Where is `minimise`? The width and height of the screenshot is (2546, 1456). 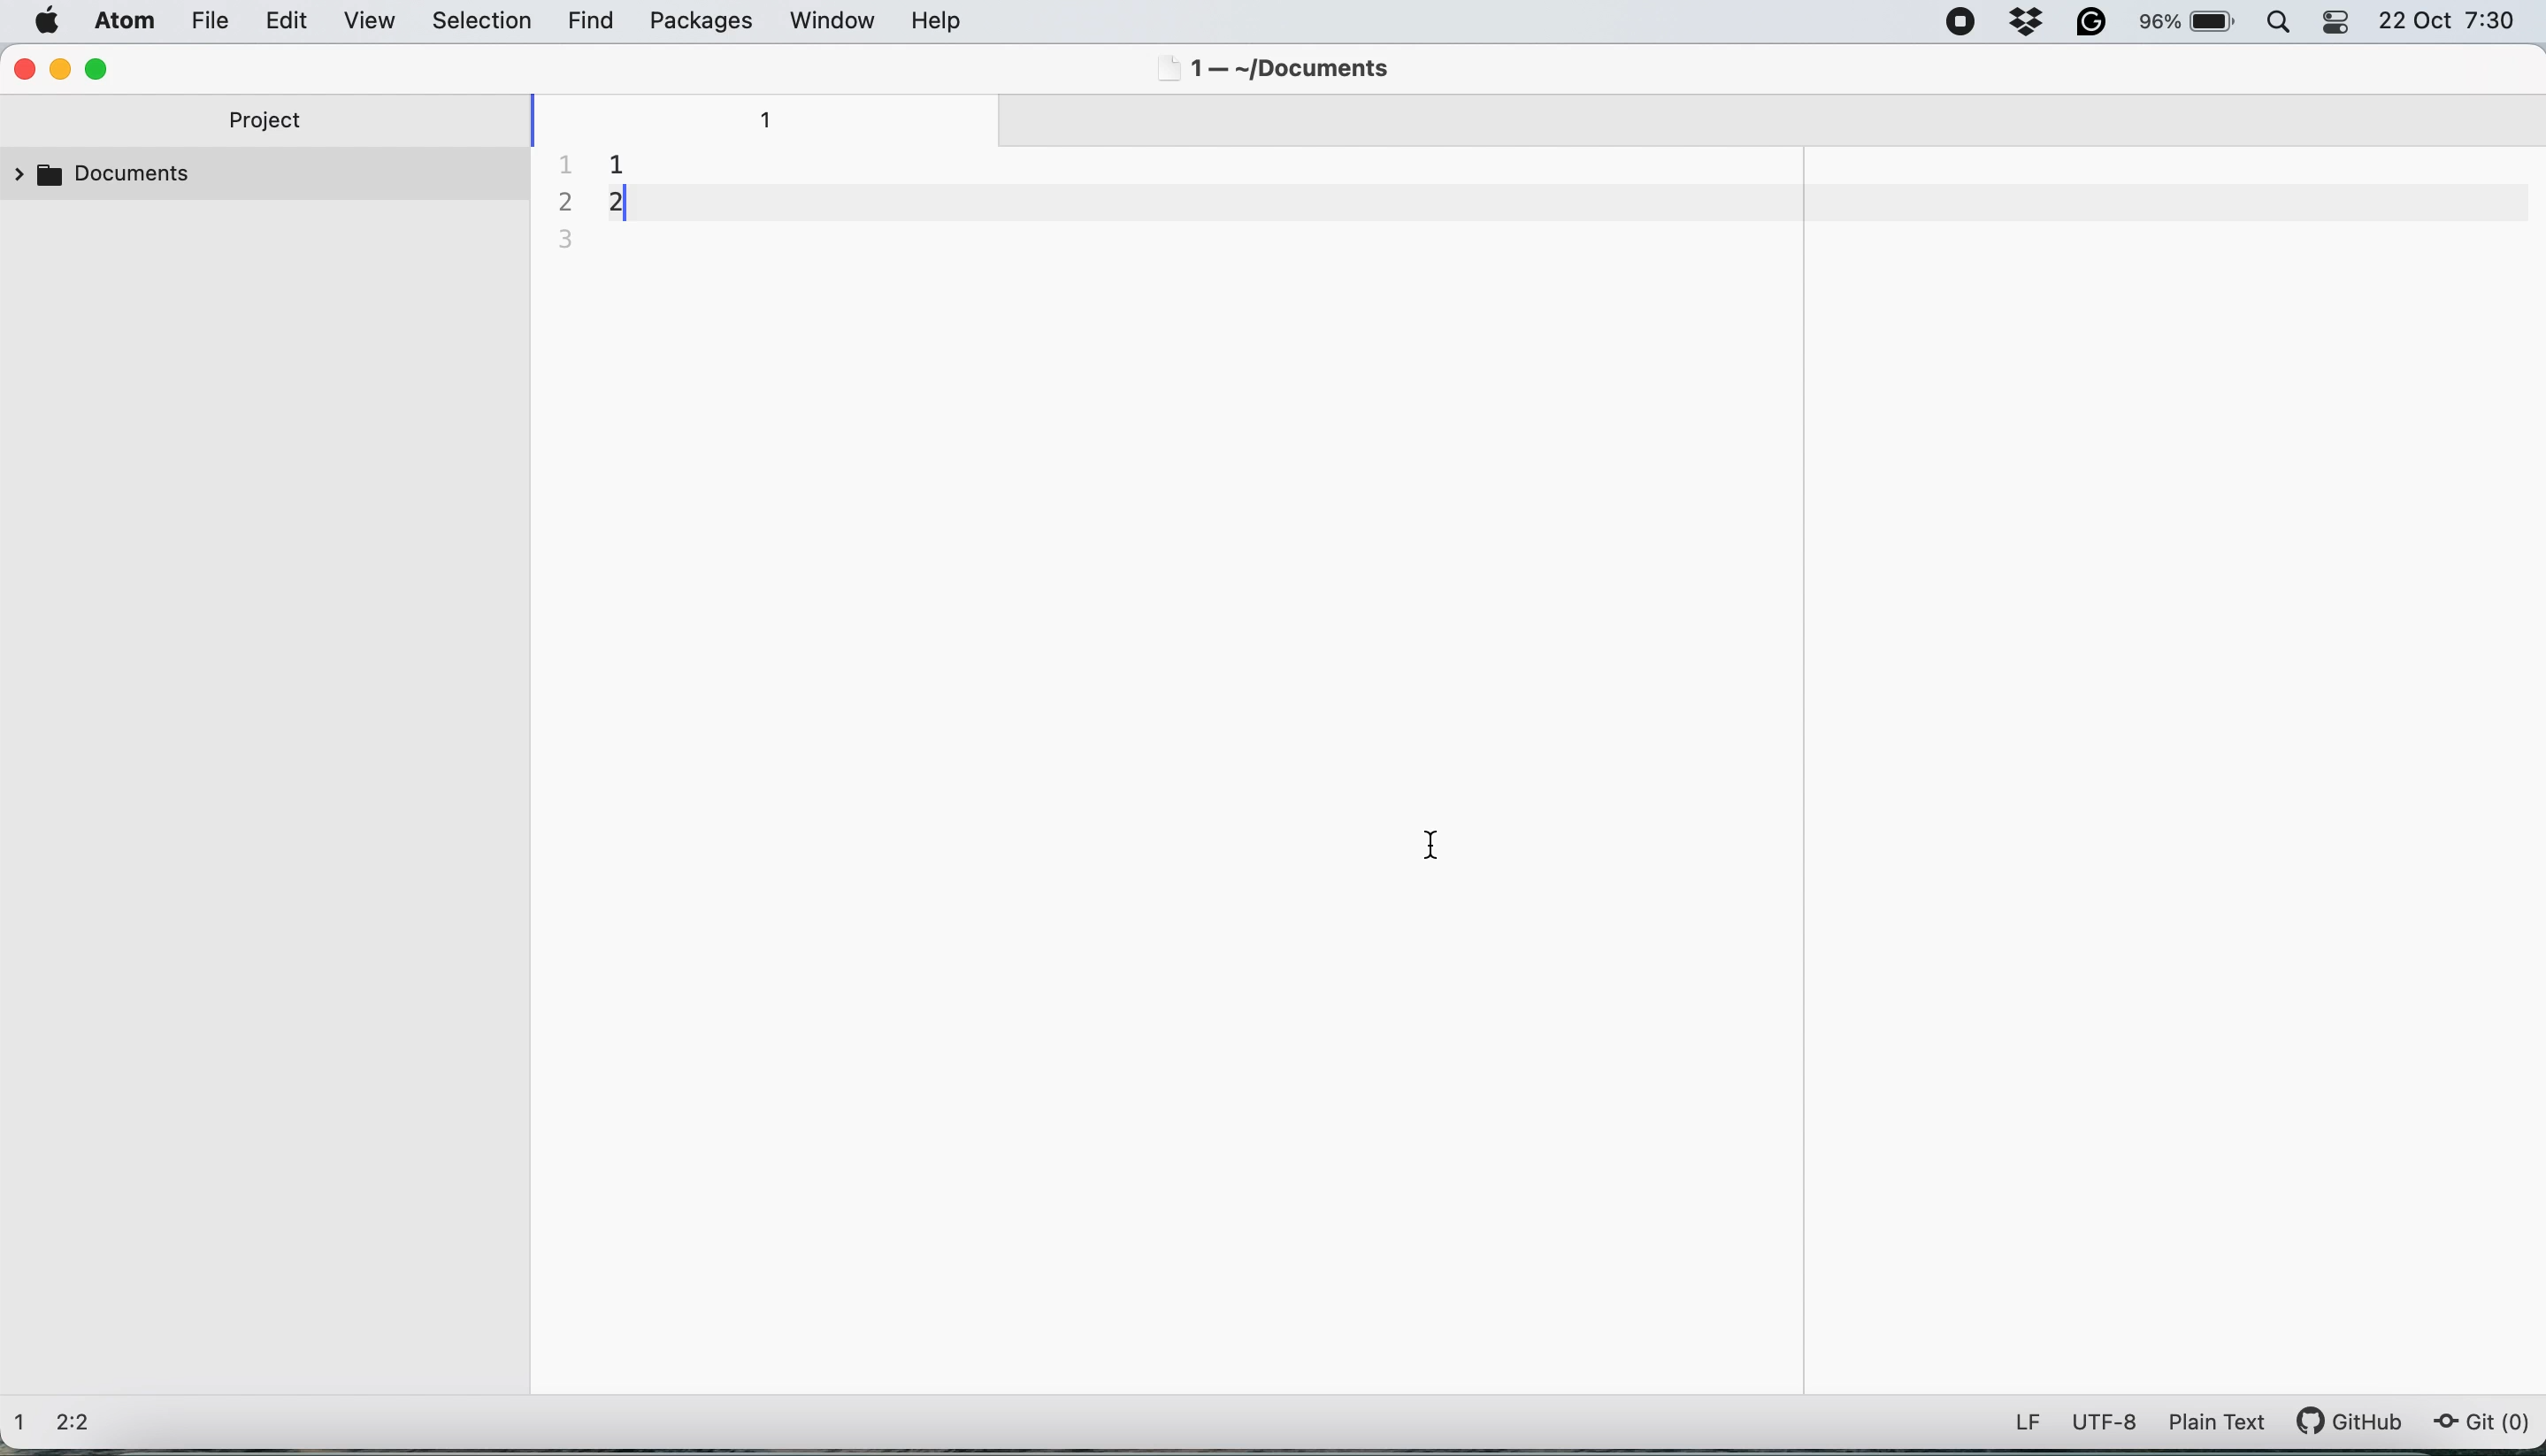 minimise is located at coordinates (59, 69).